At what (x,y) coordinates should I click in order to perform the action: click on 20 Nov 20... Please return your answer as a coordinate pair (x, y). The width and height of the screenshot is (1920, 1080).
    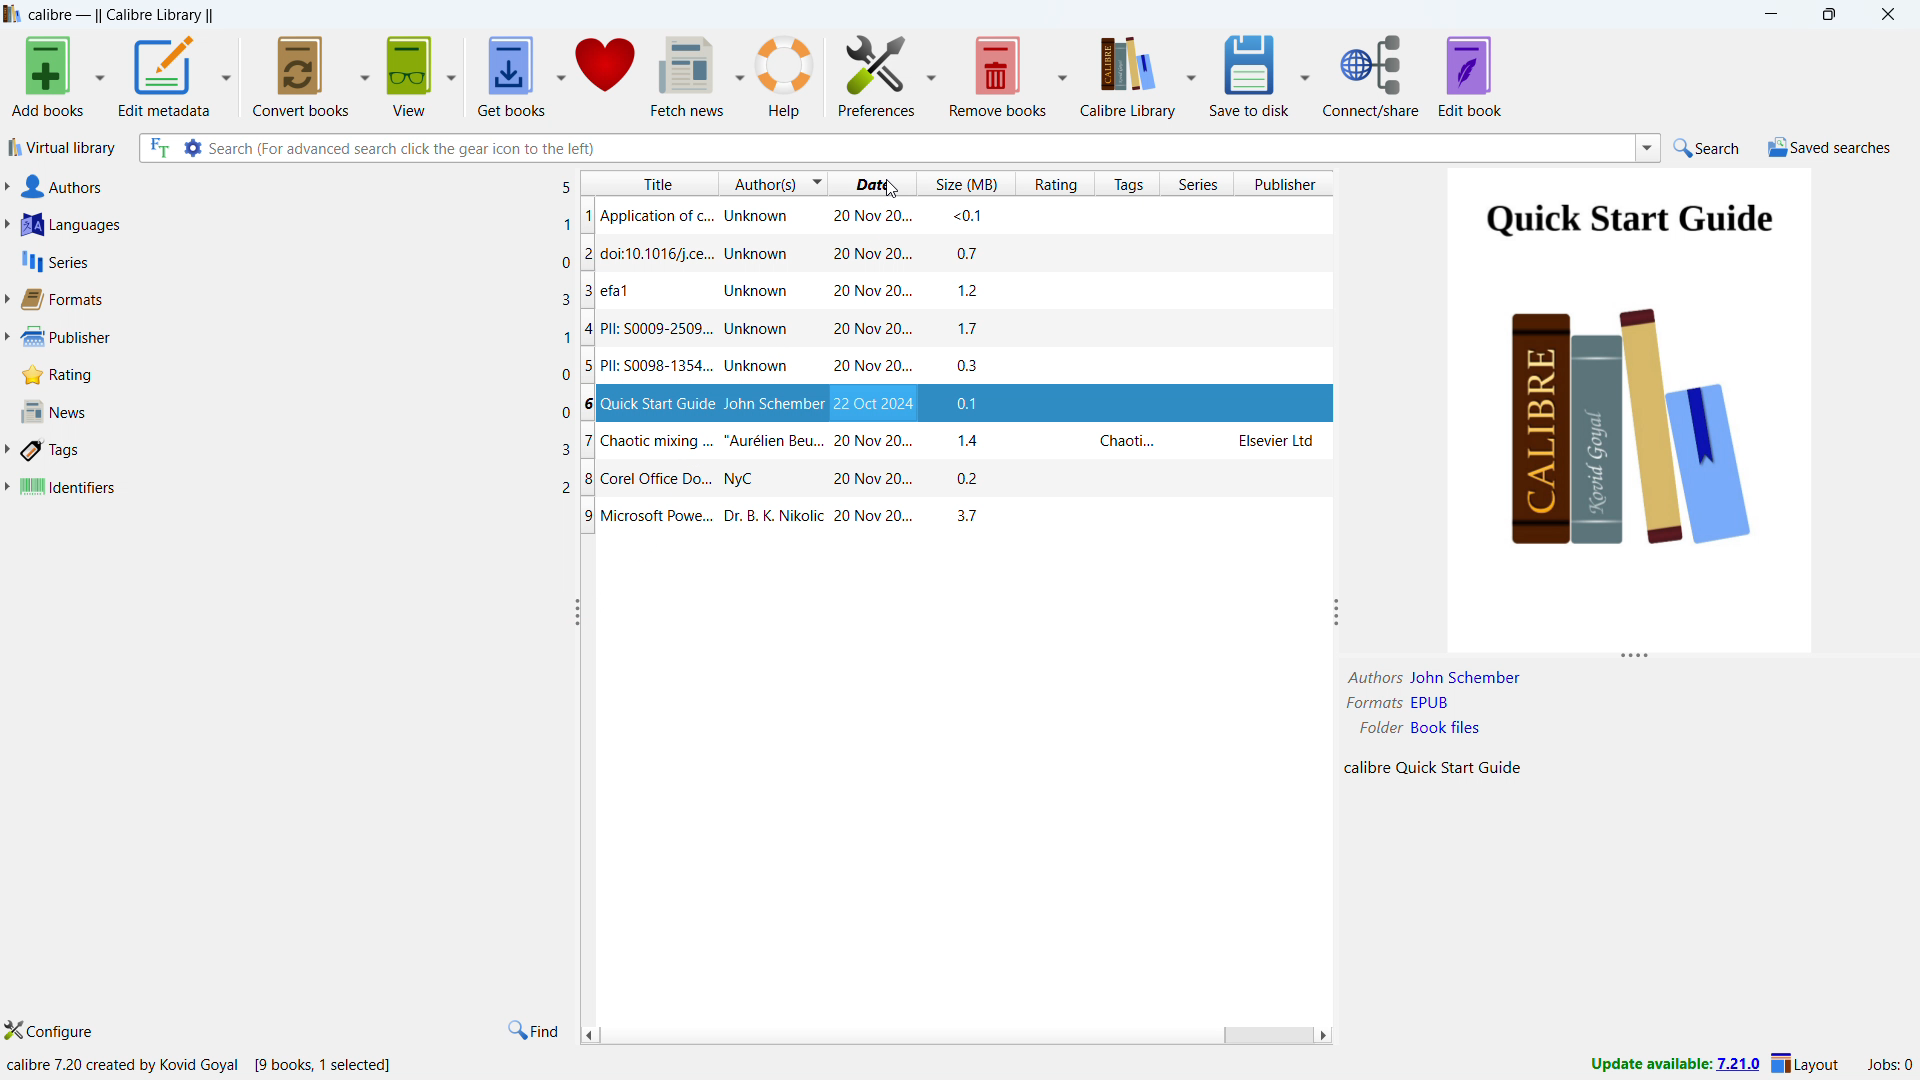
    Looking at the image, I should click on (876, 443).